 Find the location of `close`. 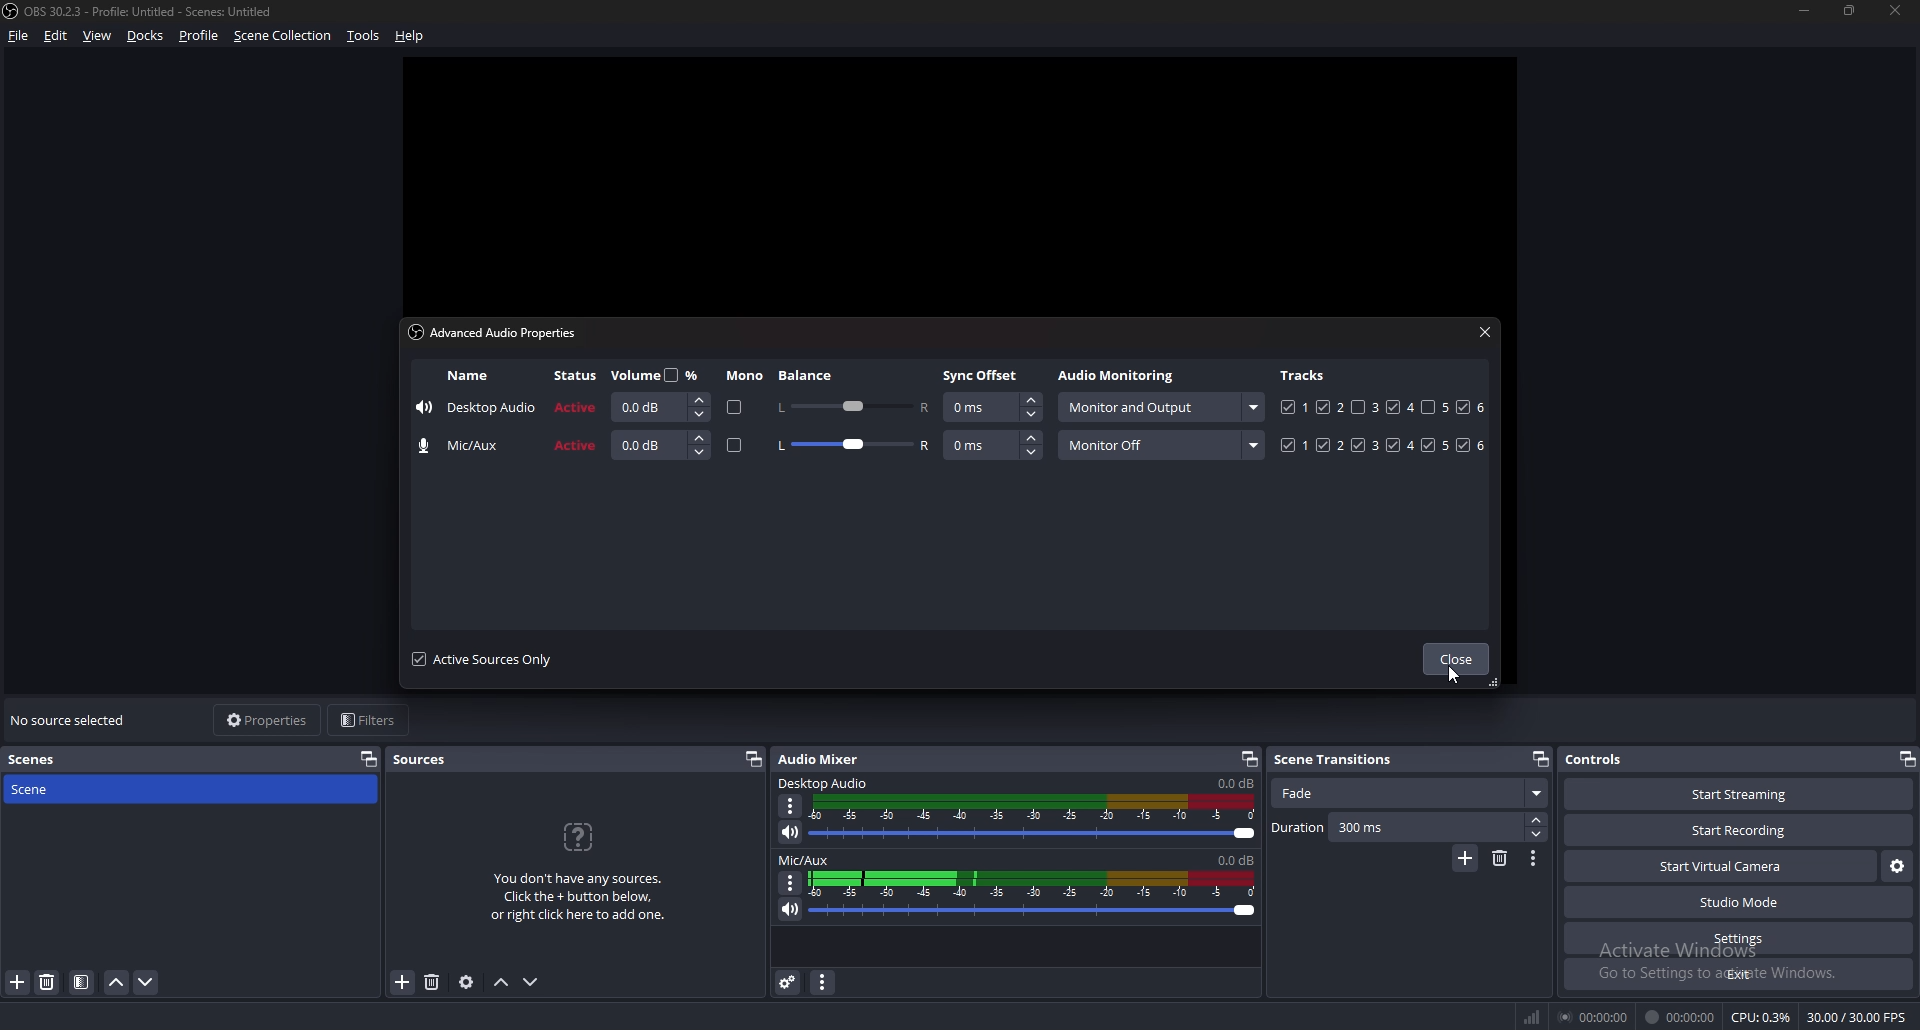

close is located at coordinates (1897, 11).